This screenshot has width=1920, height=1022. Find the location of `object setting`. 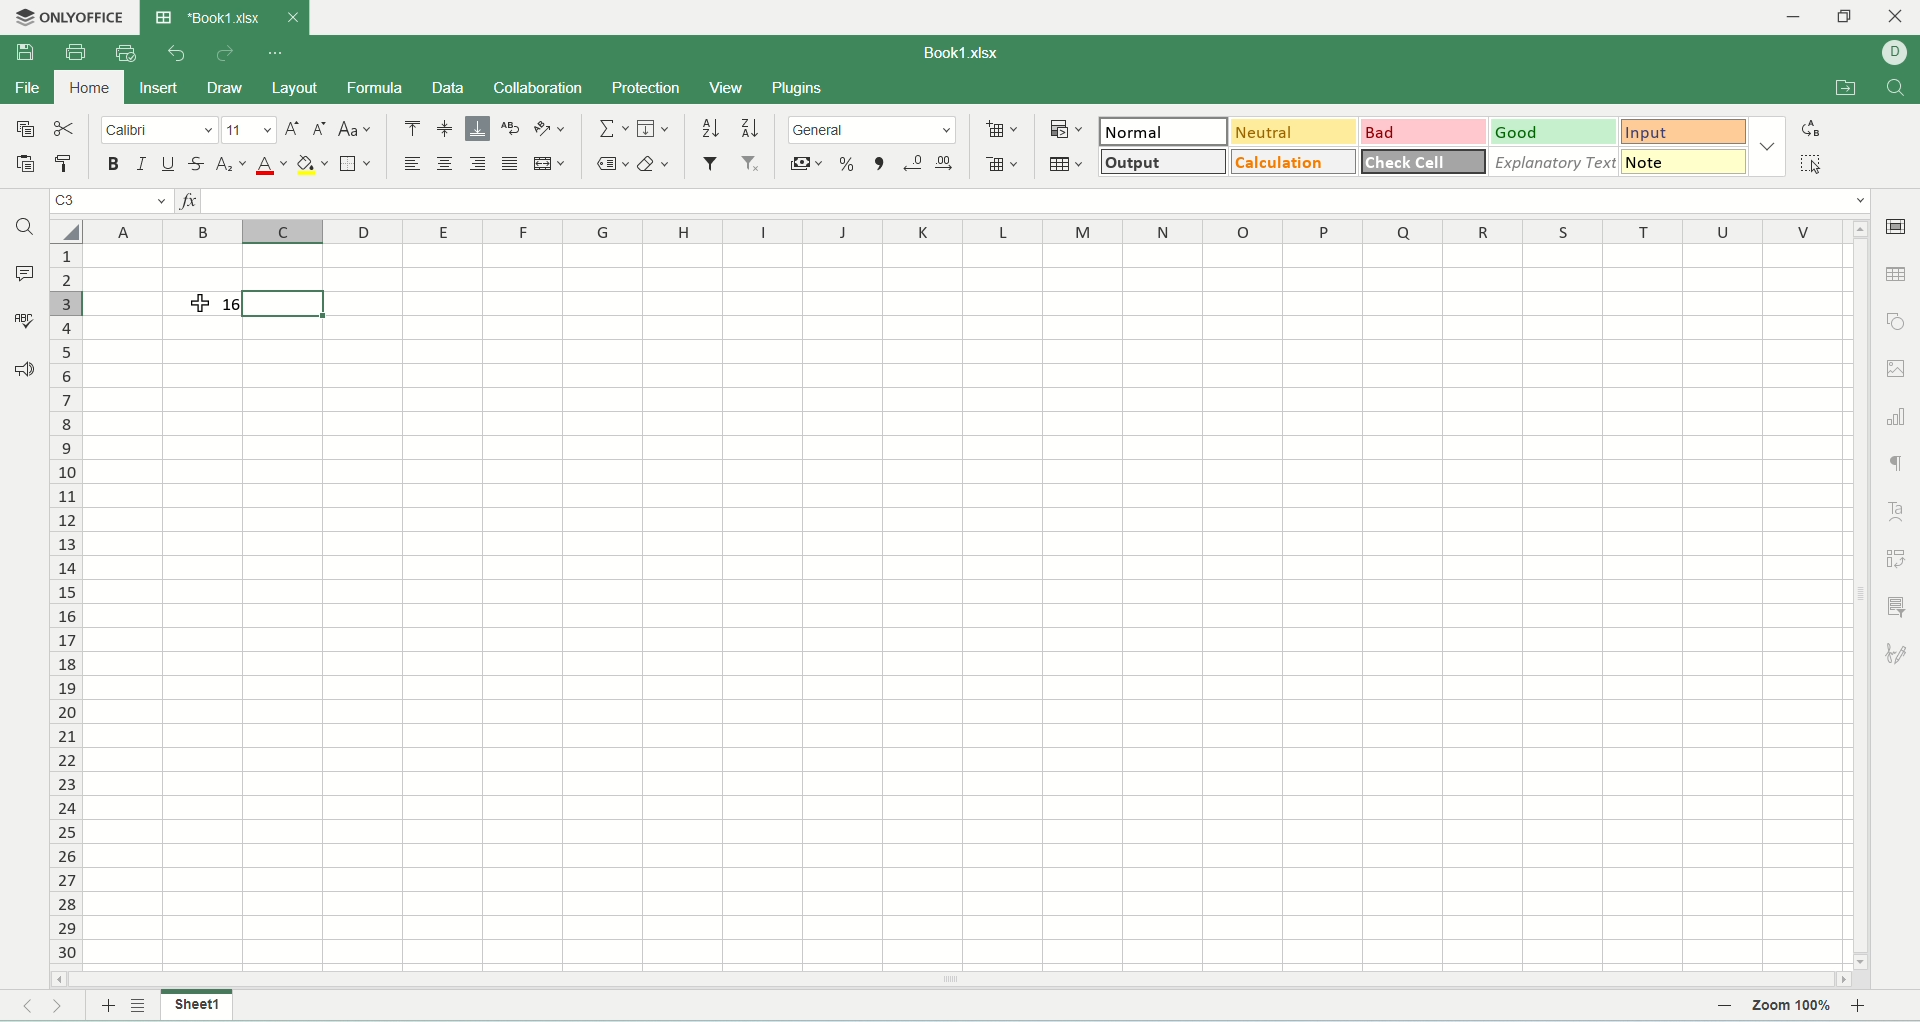

object setting is located at coordinates (1897, 321).